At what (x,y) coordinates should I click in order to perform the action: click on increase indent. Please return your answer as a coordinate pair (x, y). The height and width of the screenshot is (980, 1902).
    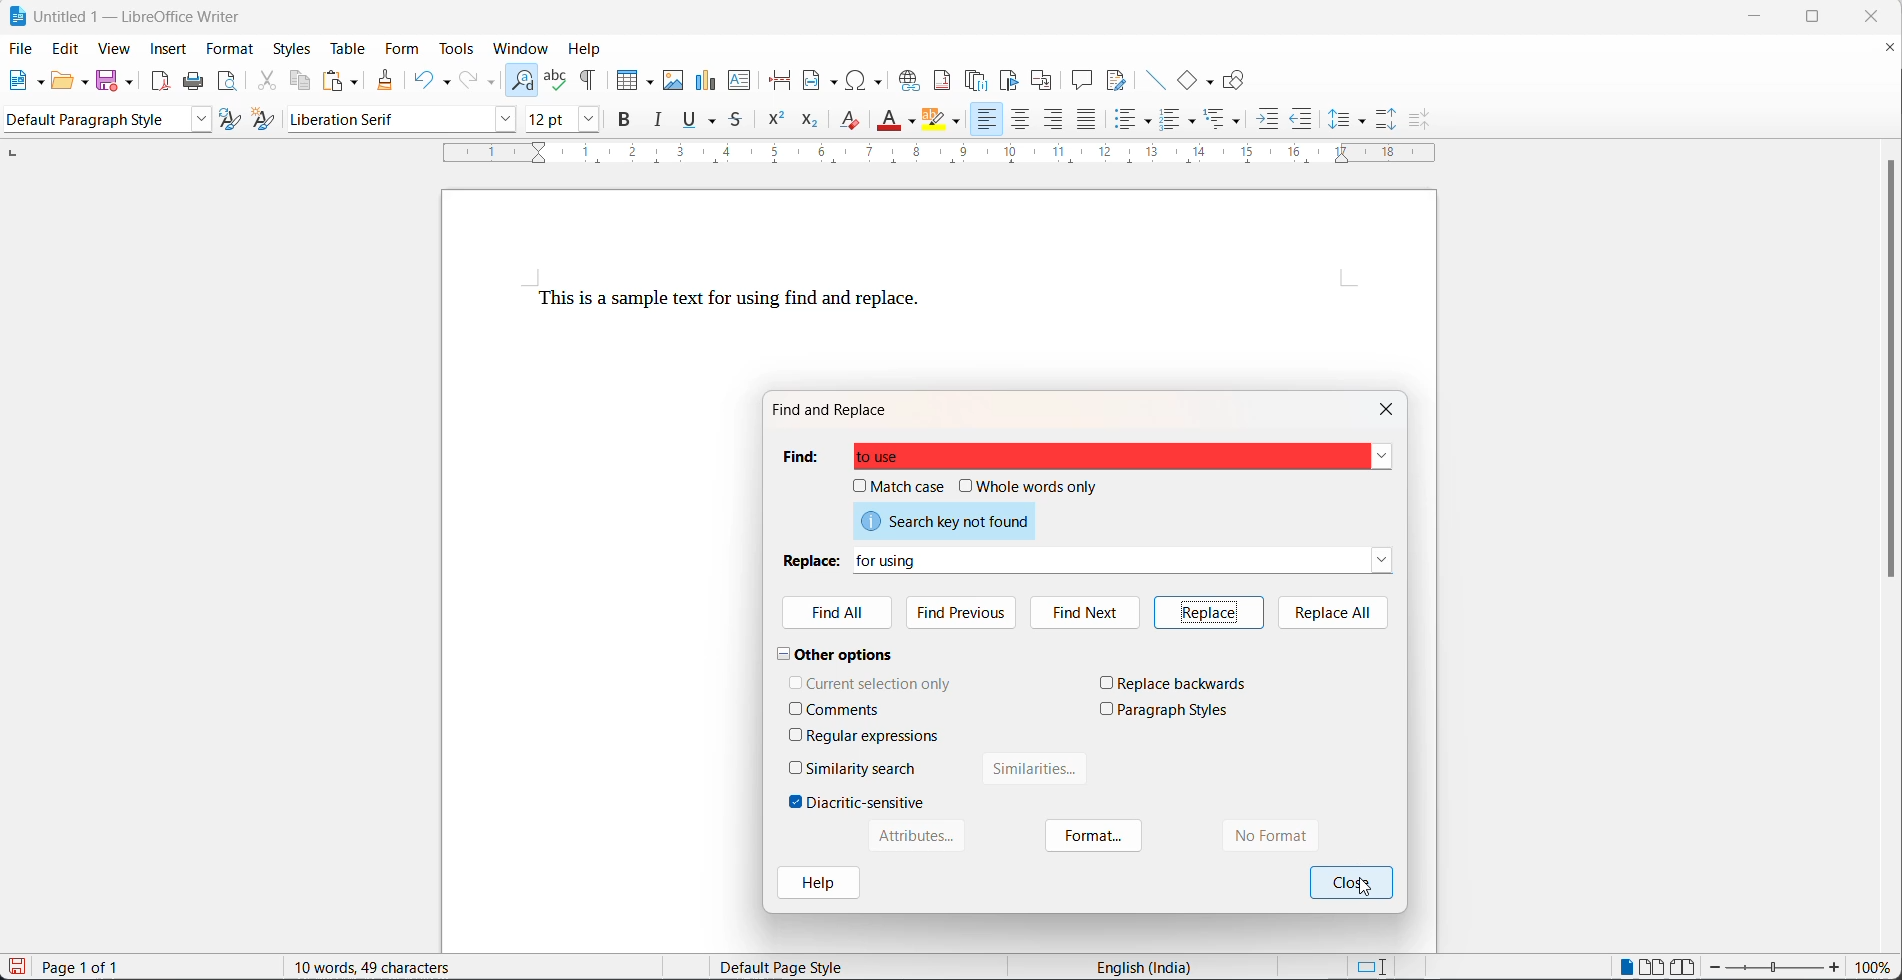
    Looking at the image, I should click on (1269, 122).